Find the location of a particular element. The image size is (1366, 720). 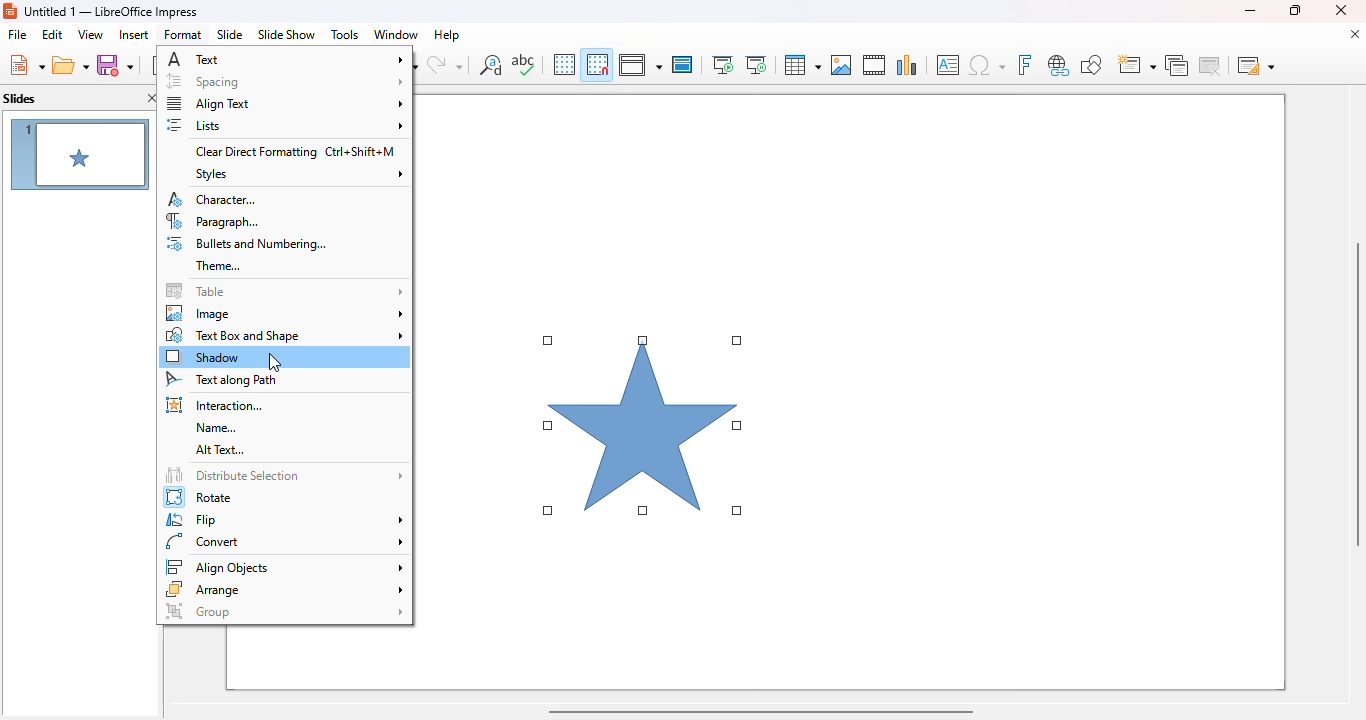

insert special characters is located at coordinates (987, 65).